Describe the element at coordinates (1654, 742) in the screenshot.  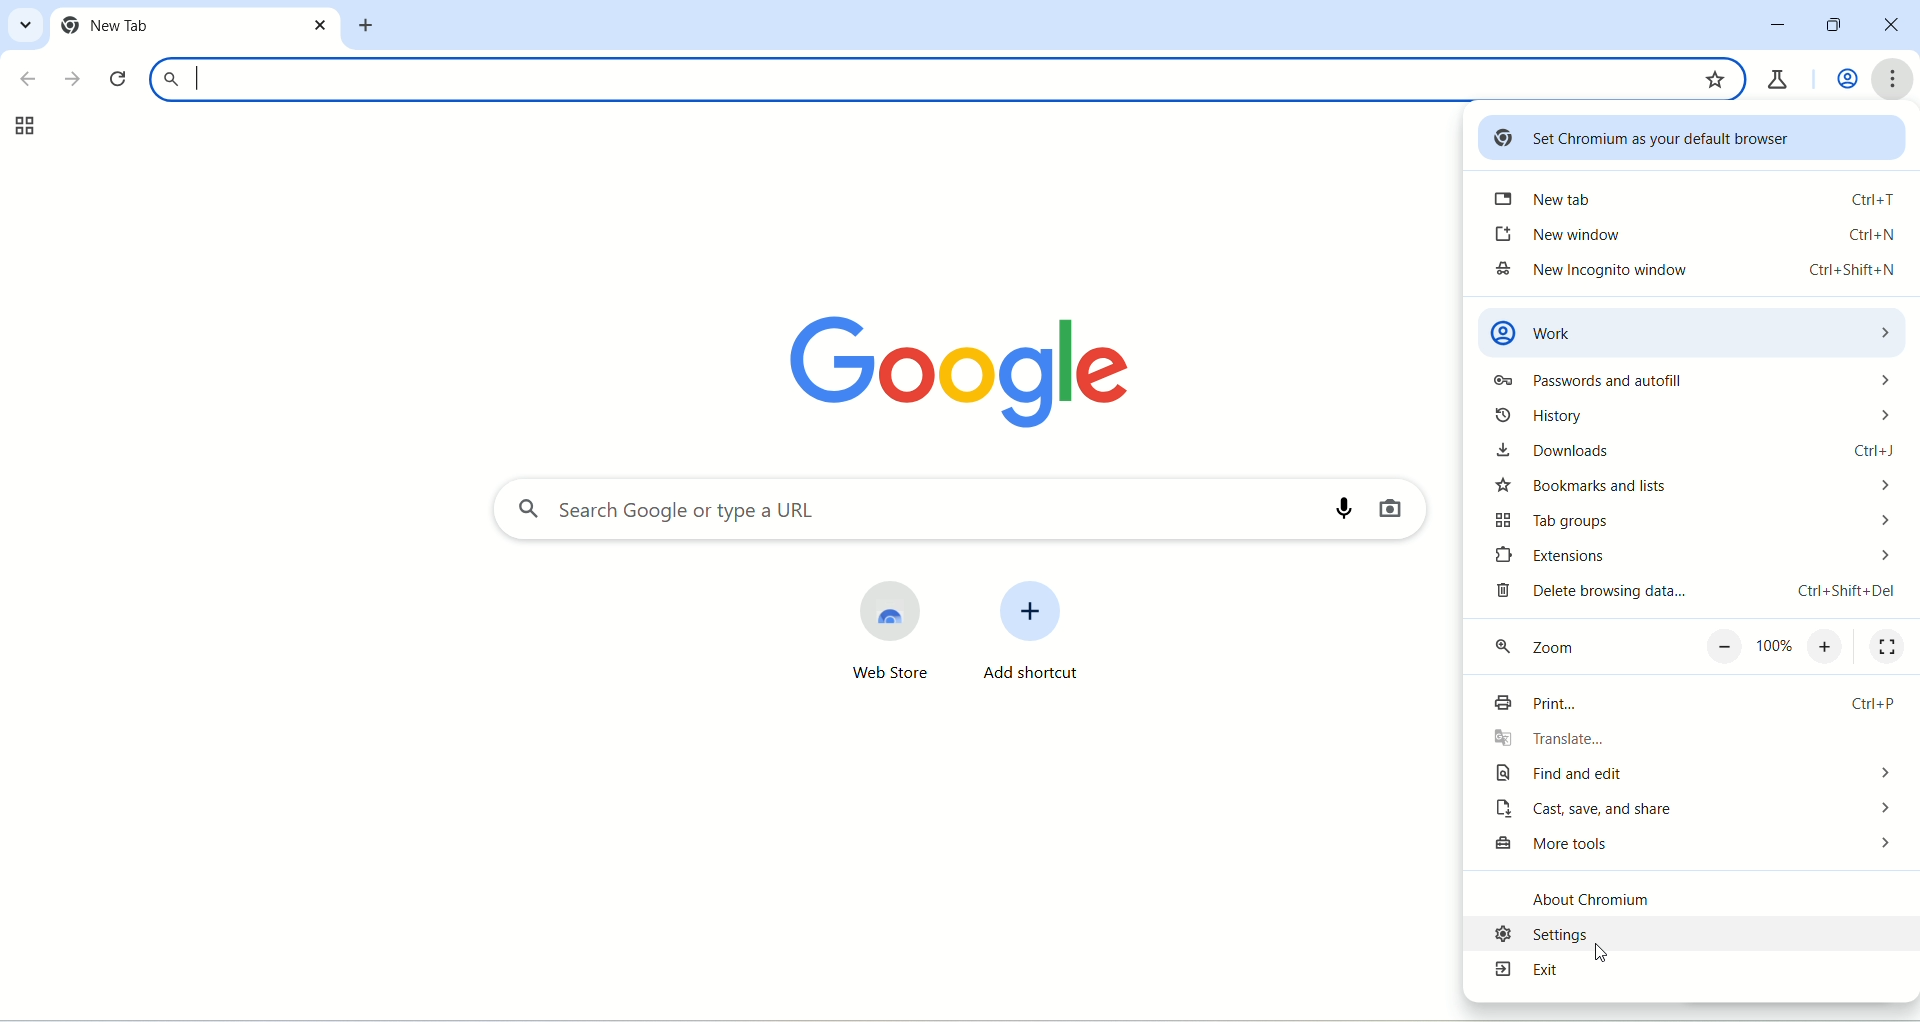
I see `translate` at that location.